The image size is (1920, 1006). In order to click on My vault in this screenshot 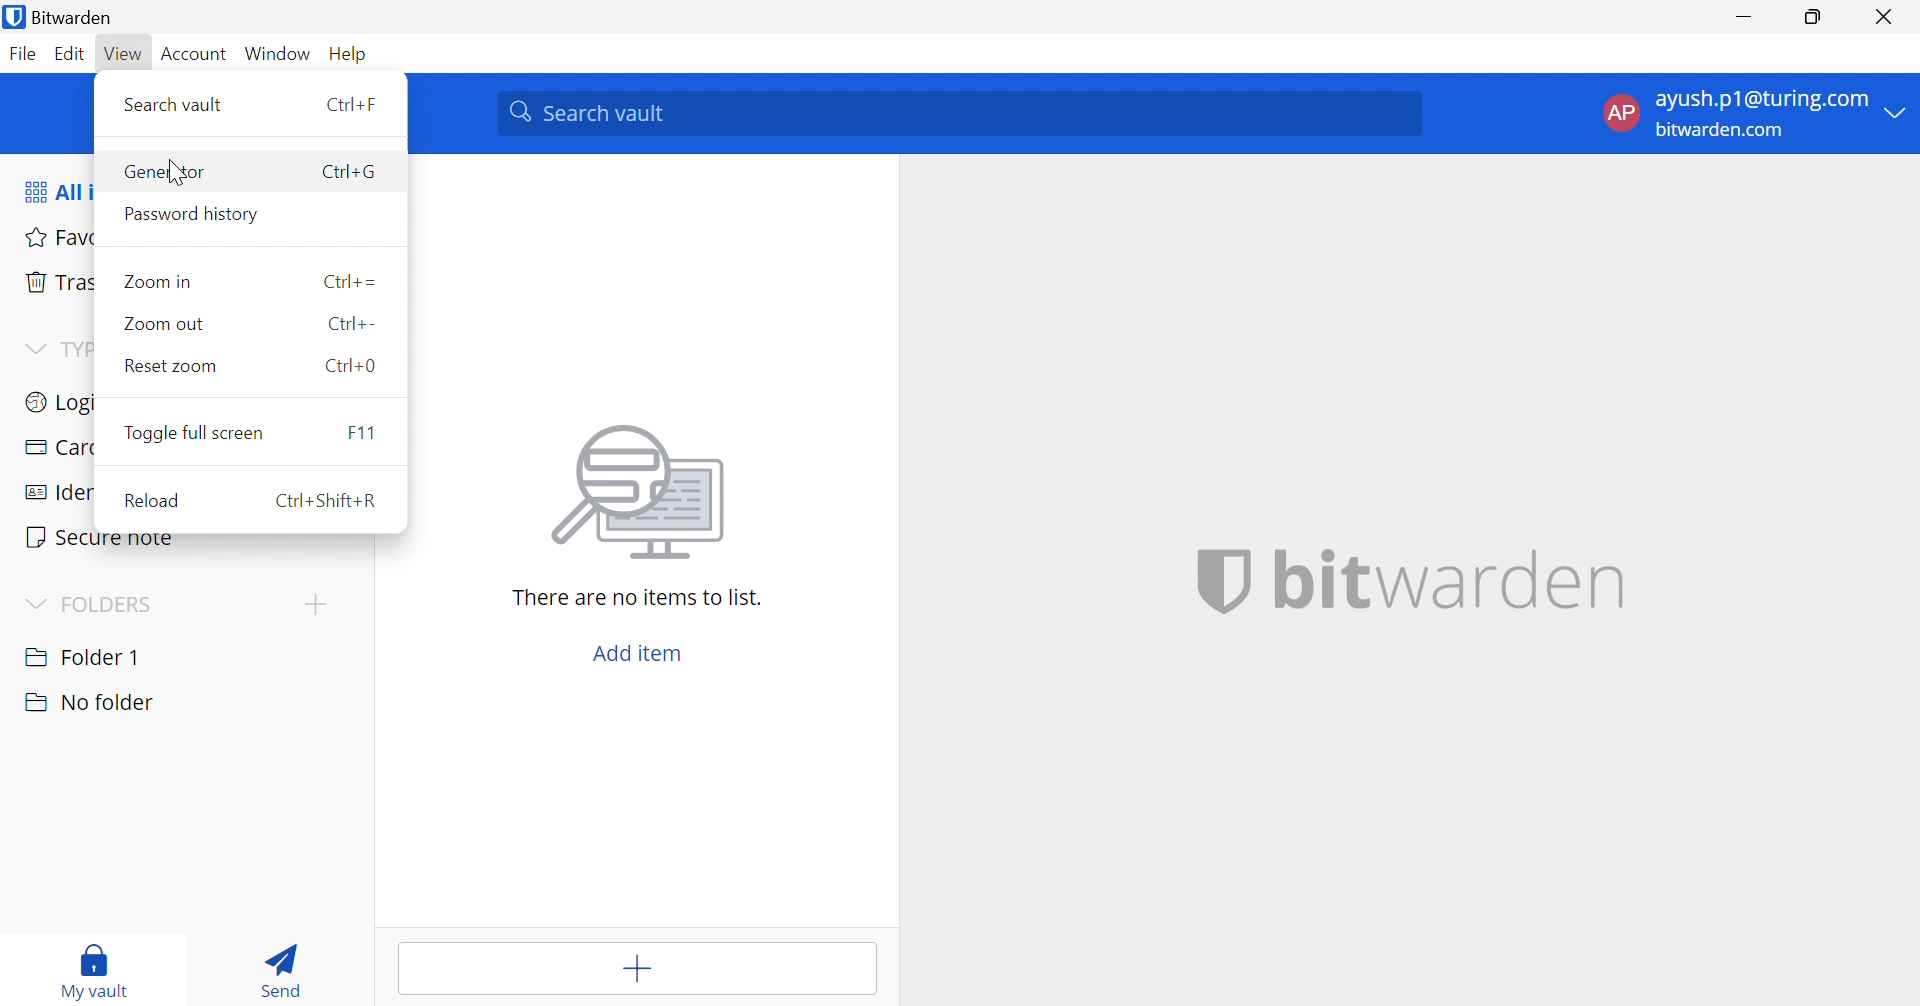, I will do `click(101, 971)`.